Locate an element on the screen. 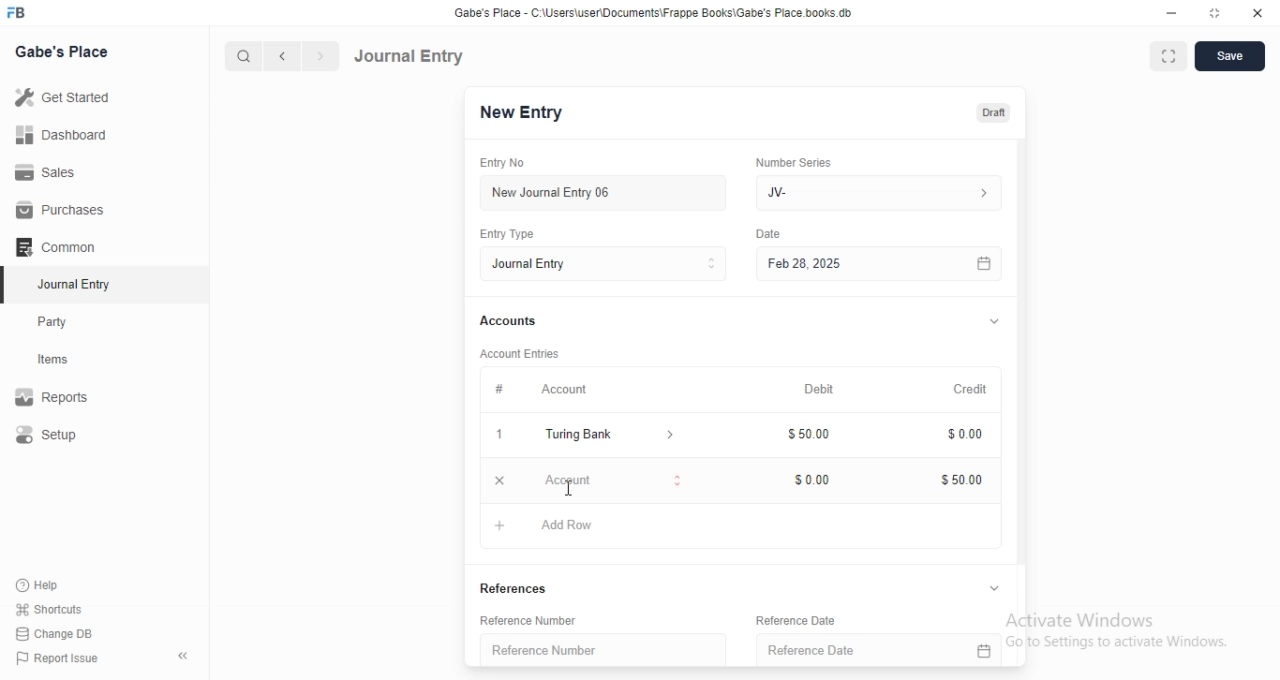 The width and height of the screenshot is (1280, 680). Party is located at coordinates (66, 322).